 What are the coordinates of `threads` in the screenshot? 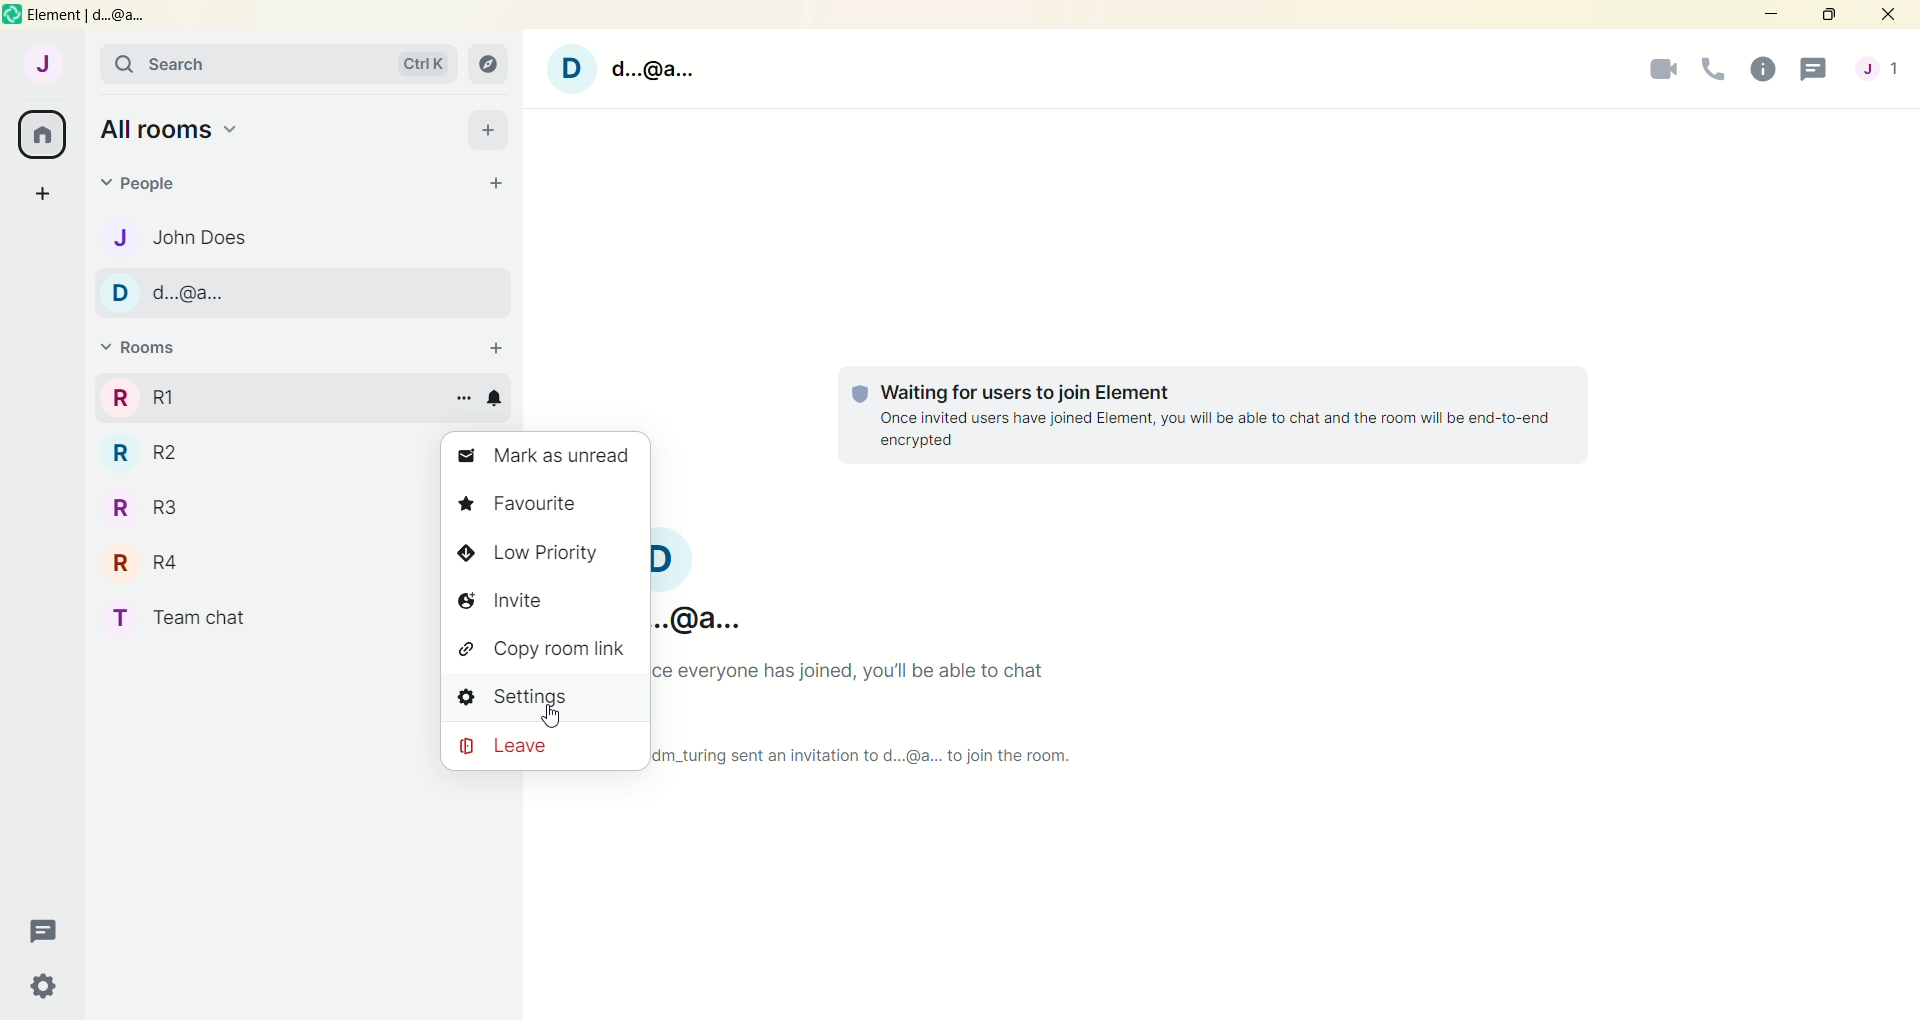 It's located at (37, 929).